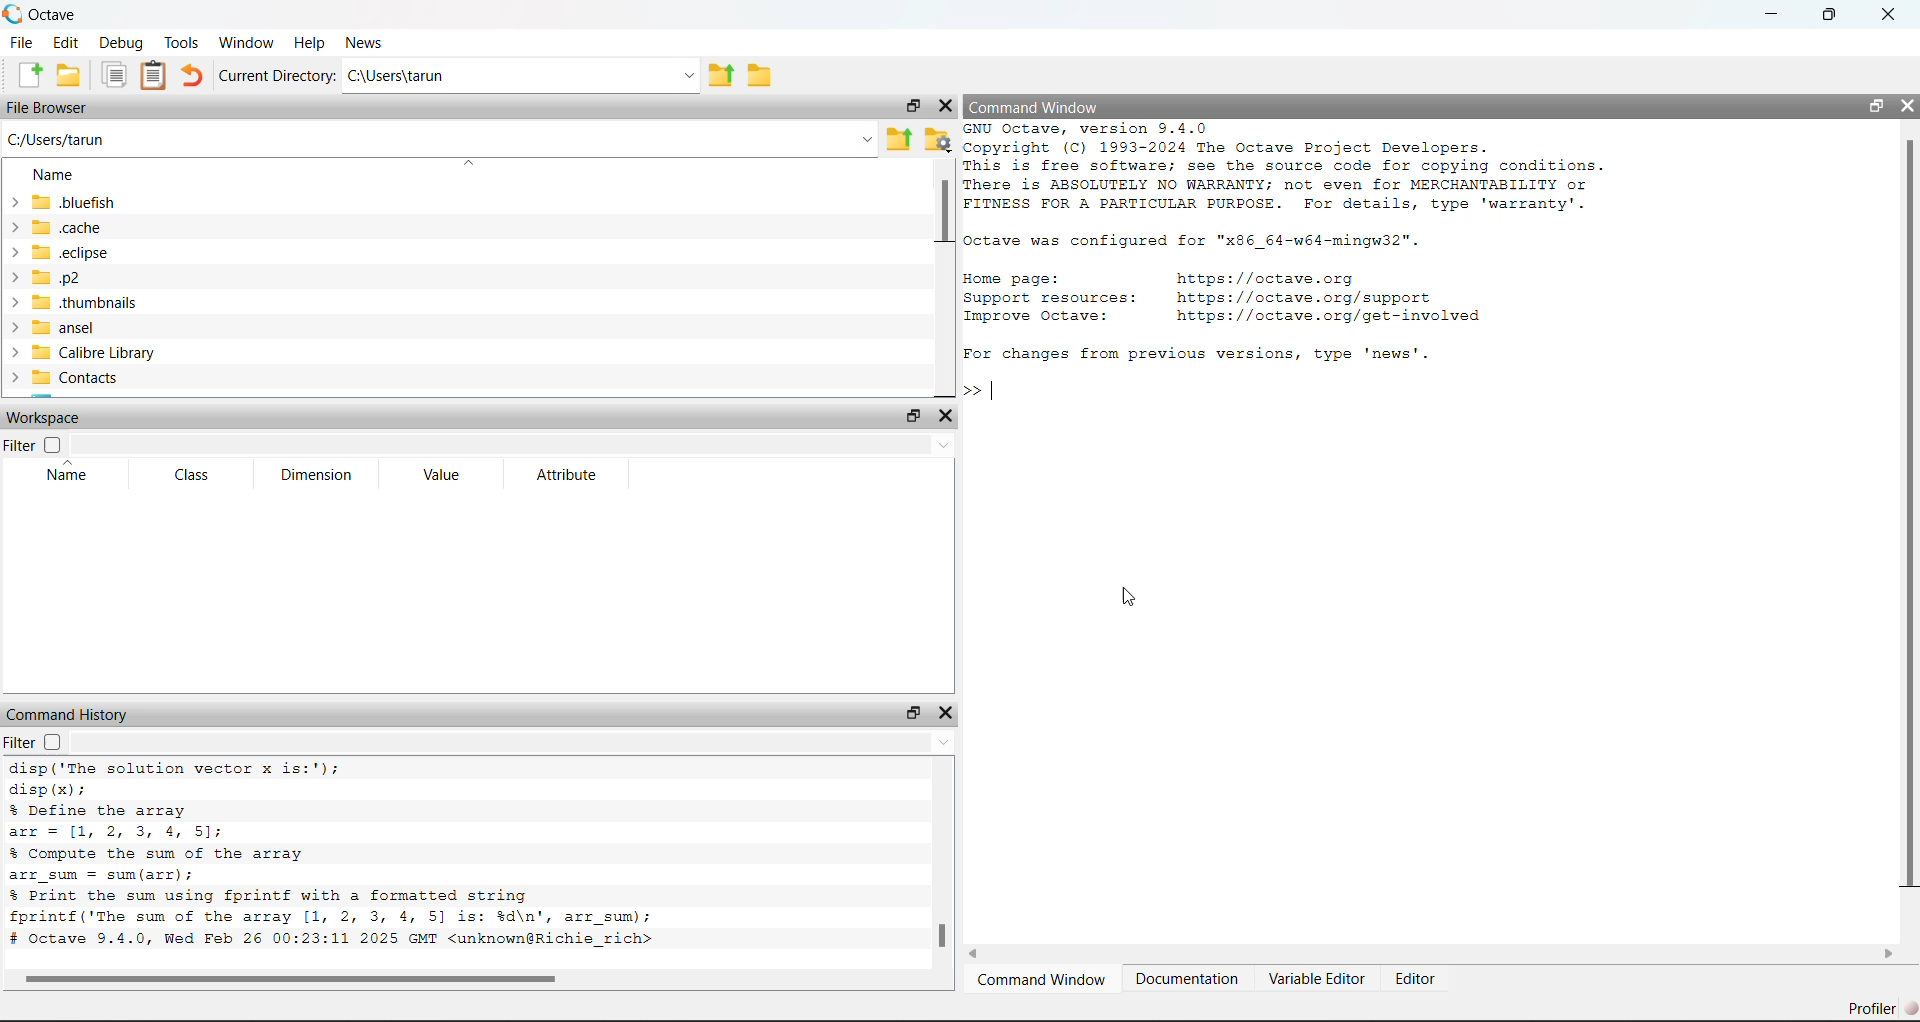 The width and height of the screenshot is (1920, 1022). I want to click on Paste, so click(154, 76).